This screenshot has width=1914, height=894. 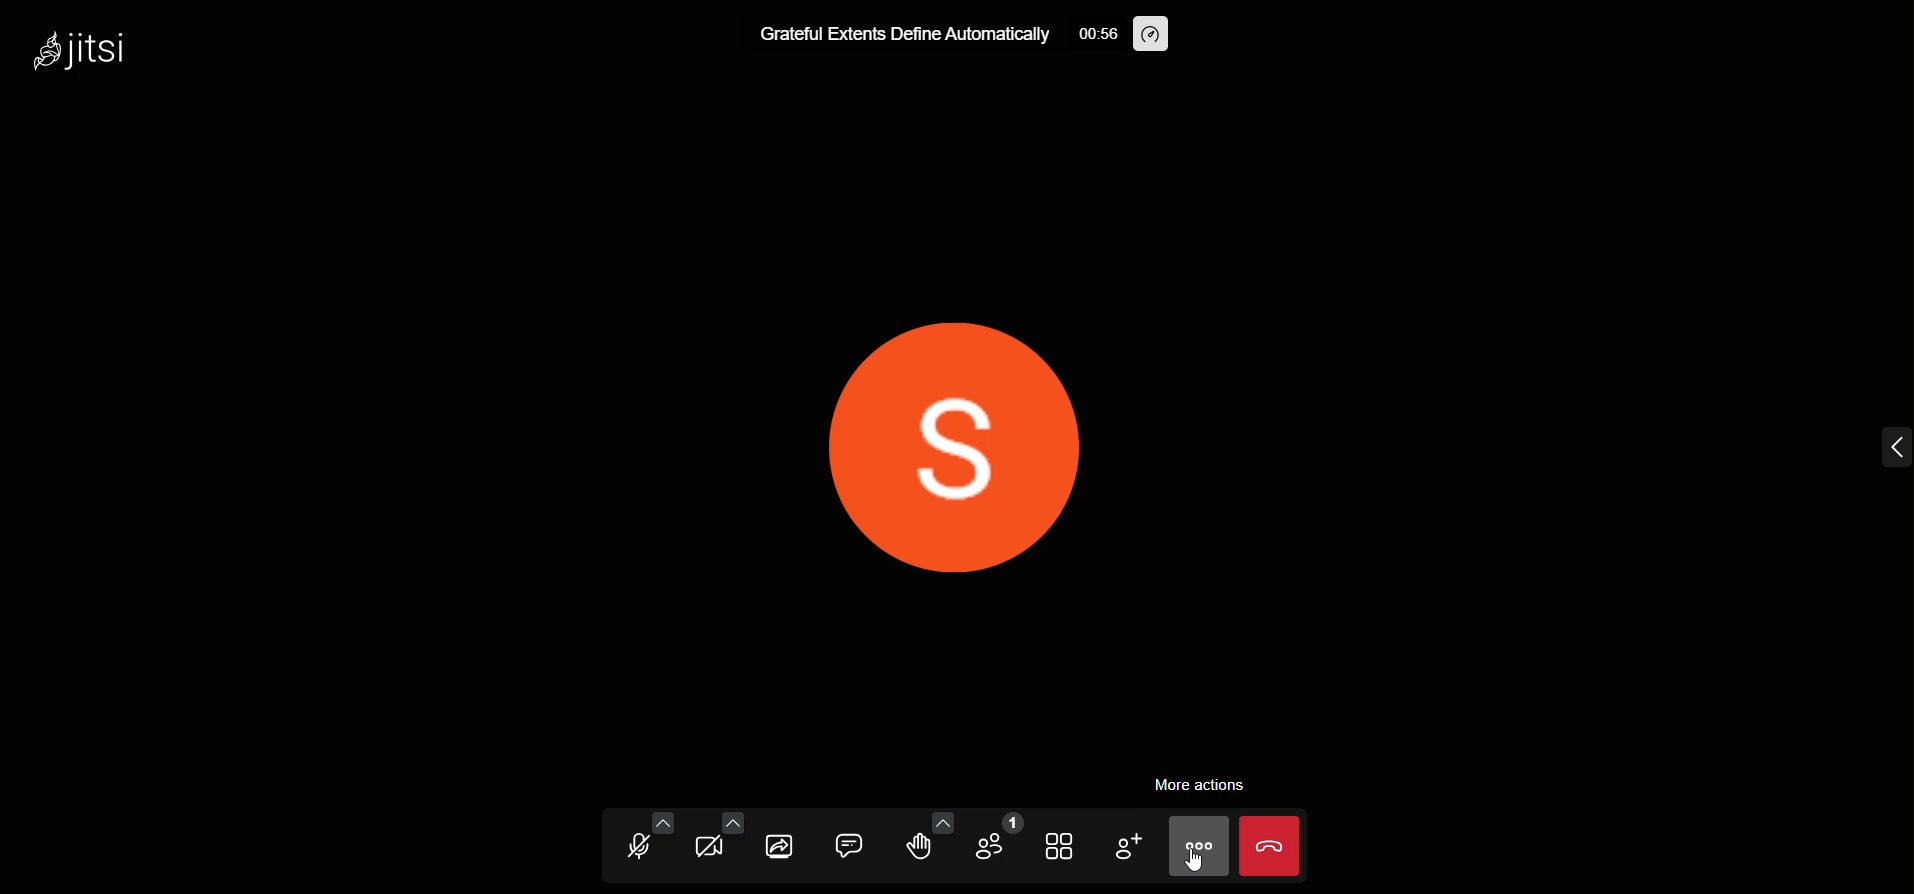 I want to click on microphone, so click(x=635, y=849).